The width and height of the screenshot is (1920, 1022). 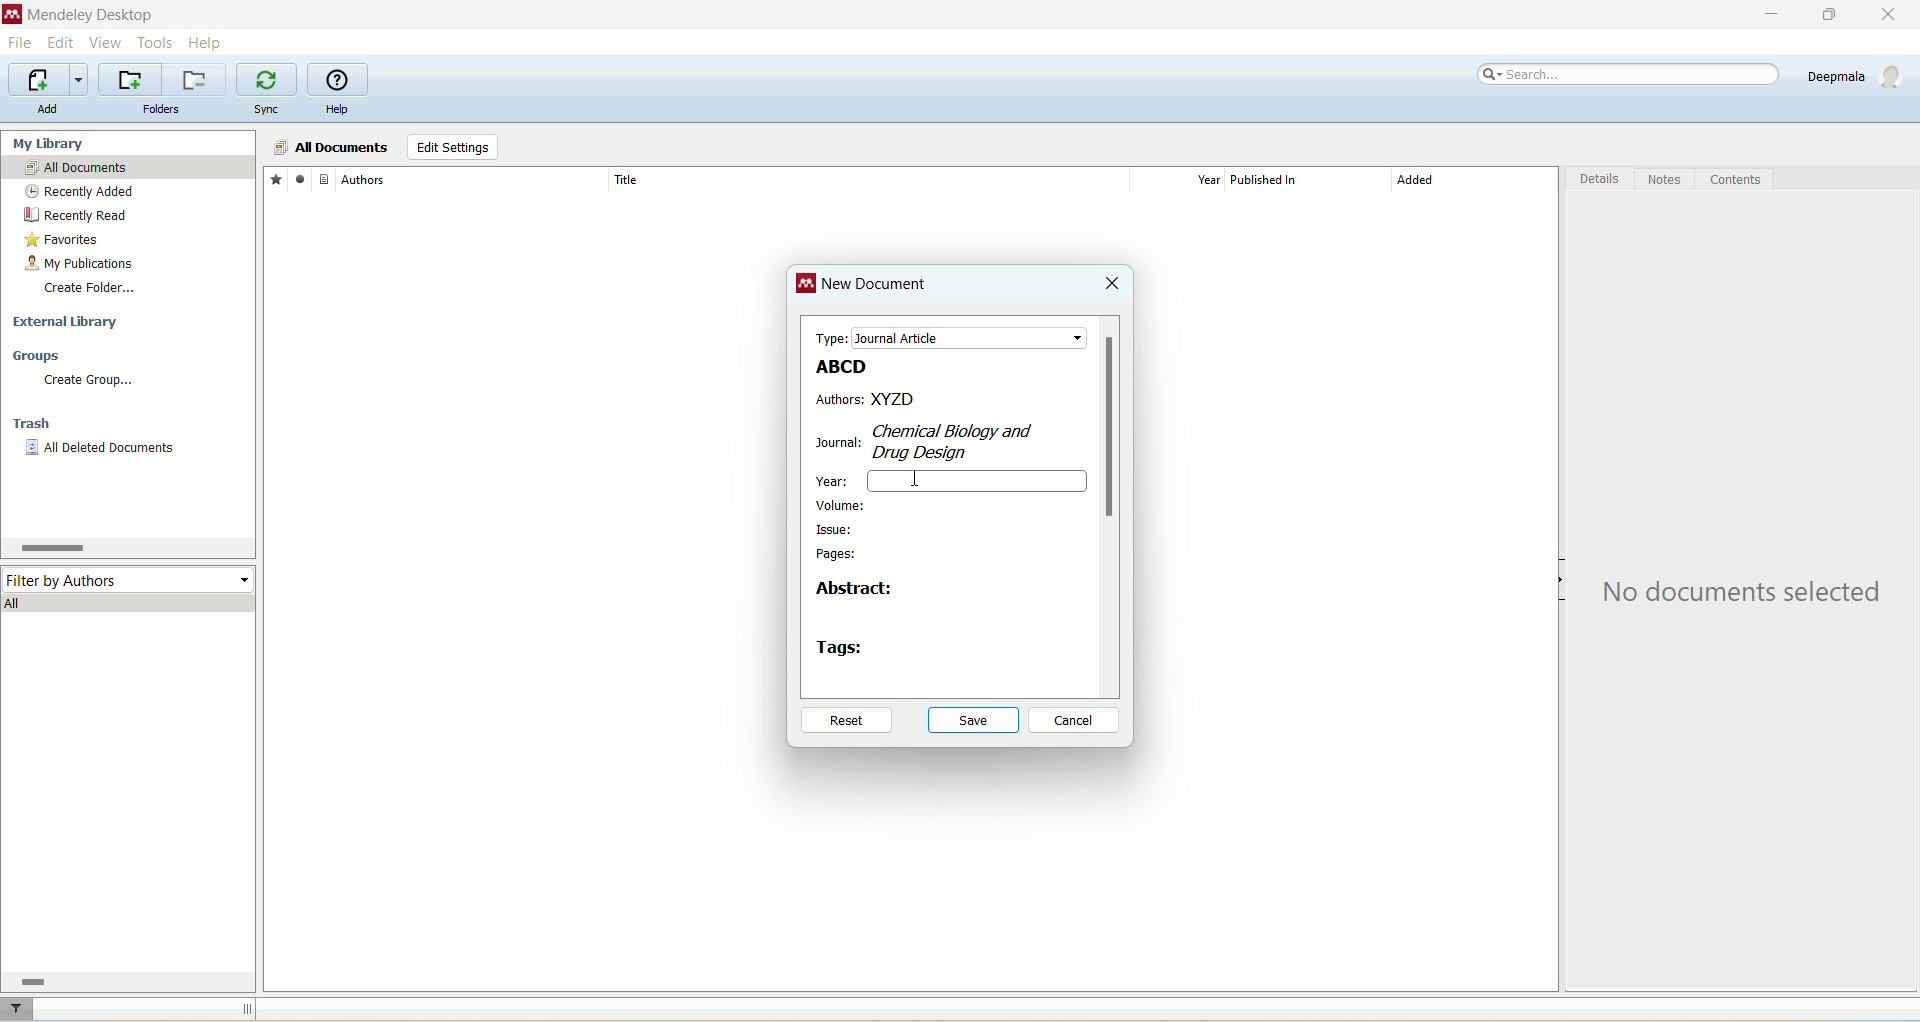 I want to click on logo, so click(x=807, y=286).